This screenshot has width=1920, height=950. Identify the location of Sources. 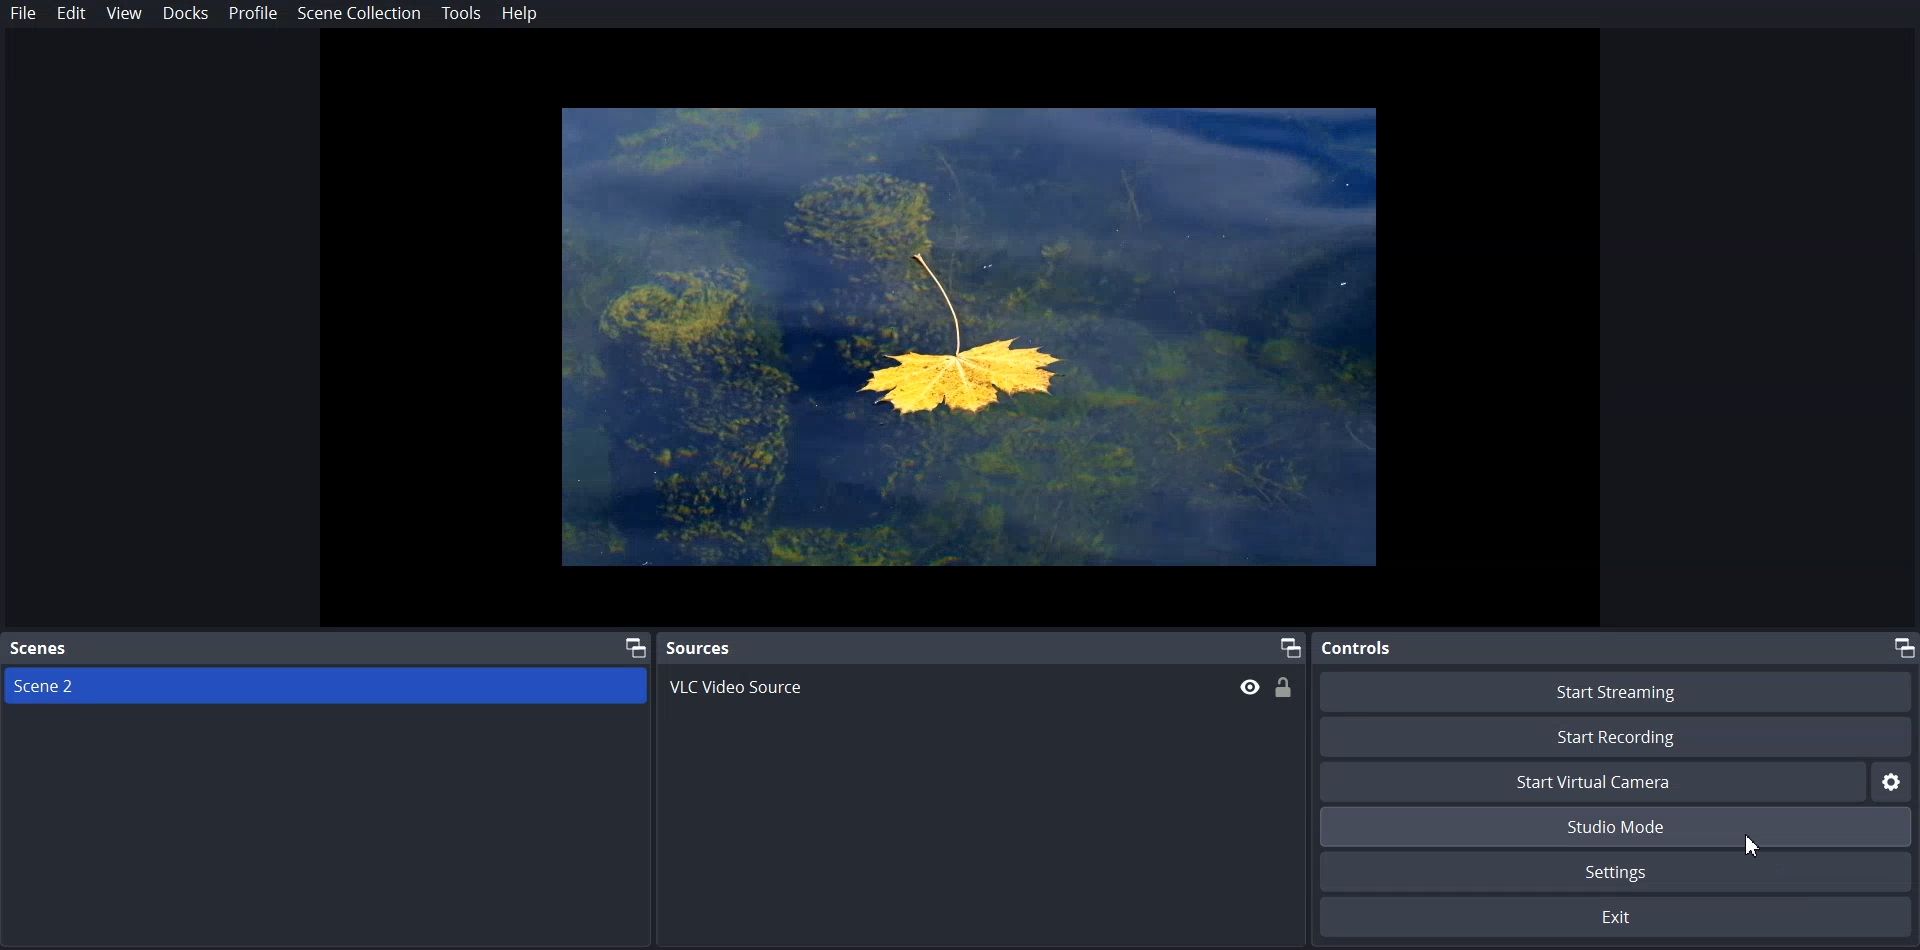
(698, 647).